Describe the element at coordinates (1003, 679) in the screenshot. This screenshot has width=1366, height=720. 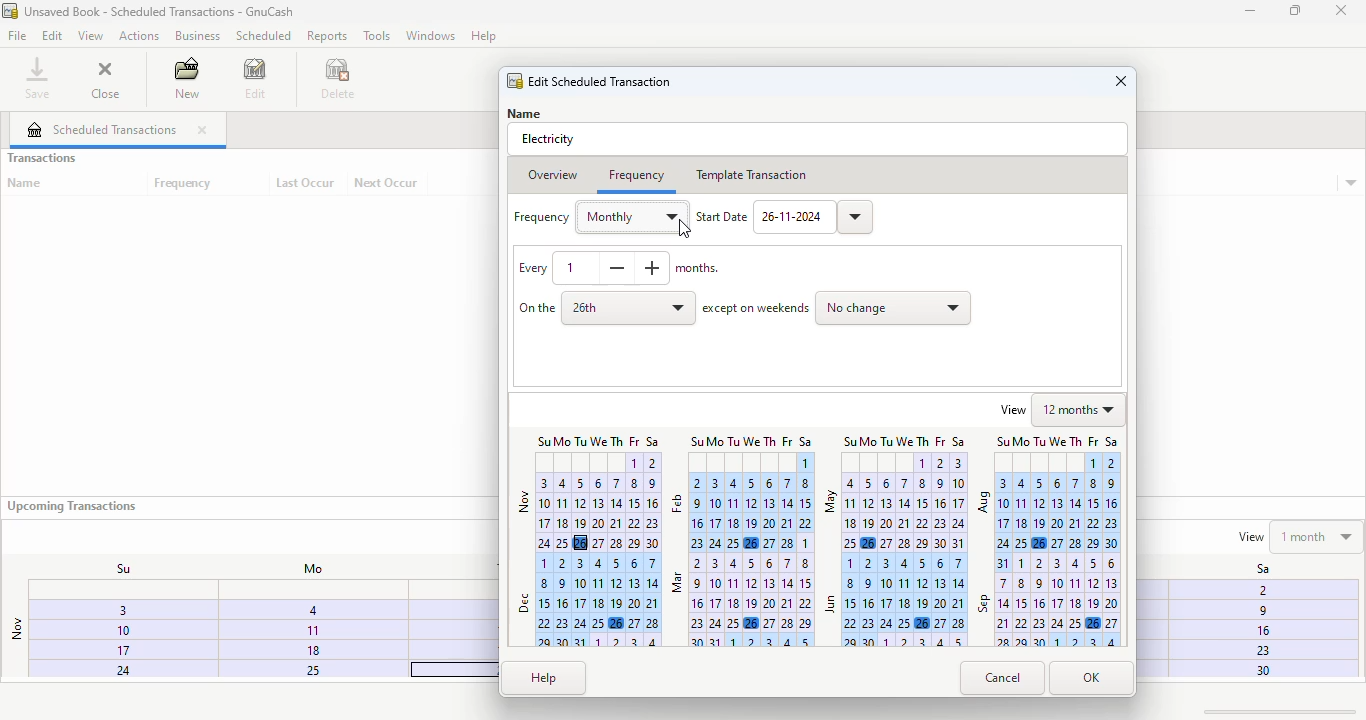
I see `cancel` at that location.